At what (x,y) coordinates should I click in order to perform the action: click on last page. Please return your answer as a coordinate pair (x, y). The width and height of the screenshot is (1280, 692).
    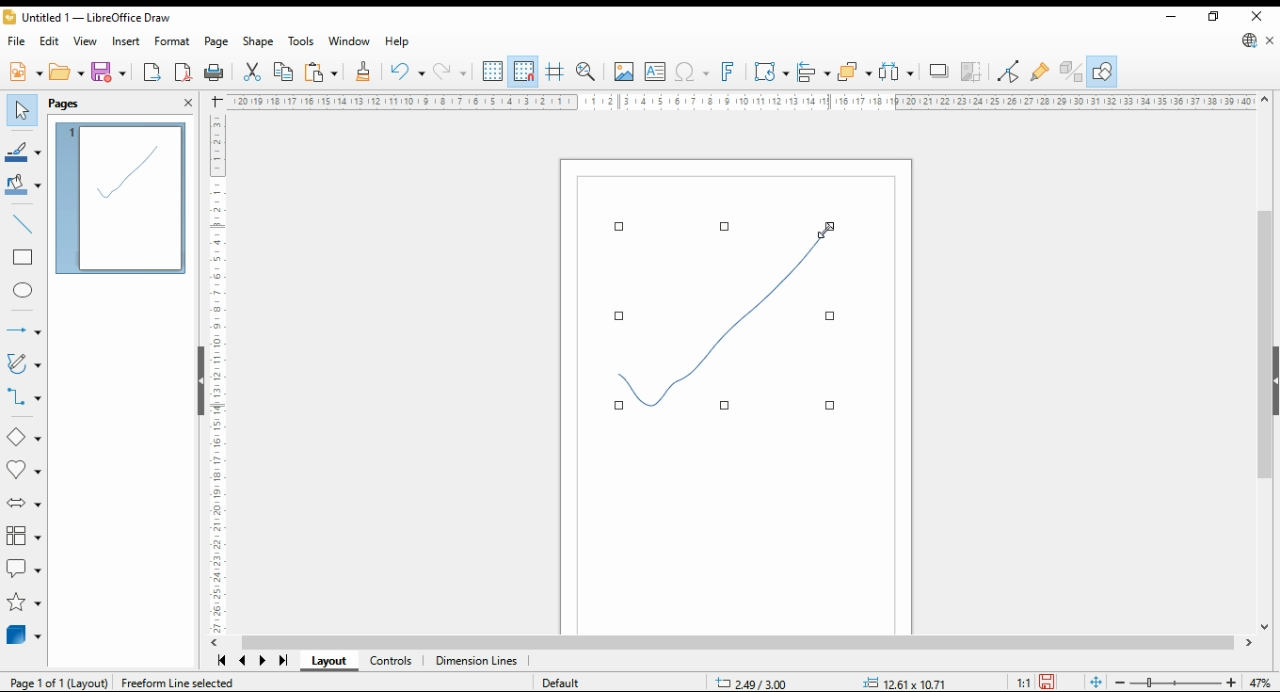
    Looking at the image, I should click on (284, 661).